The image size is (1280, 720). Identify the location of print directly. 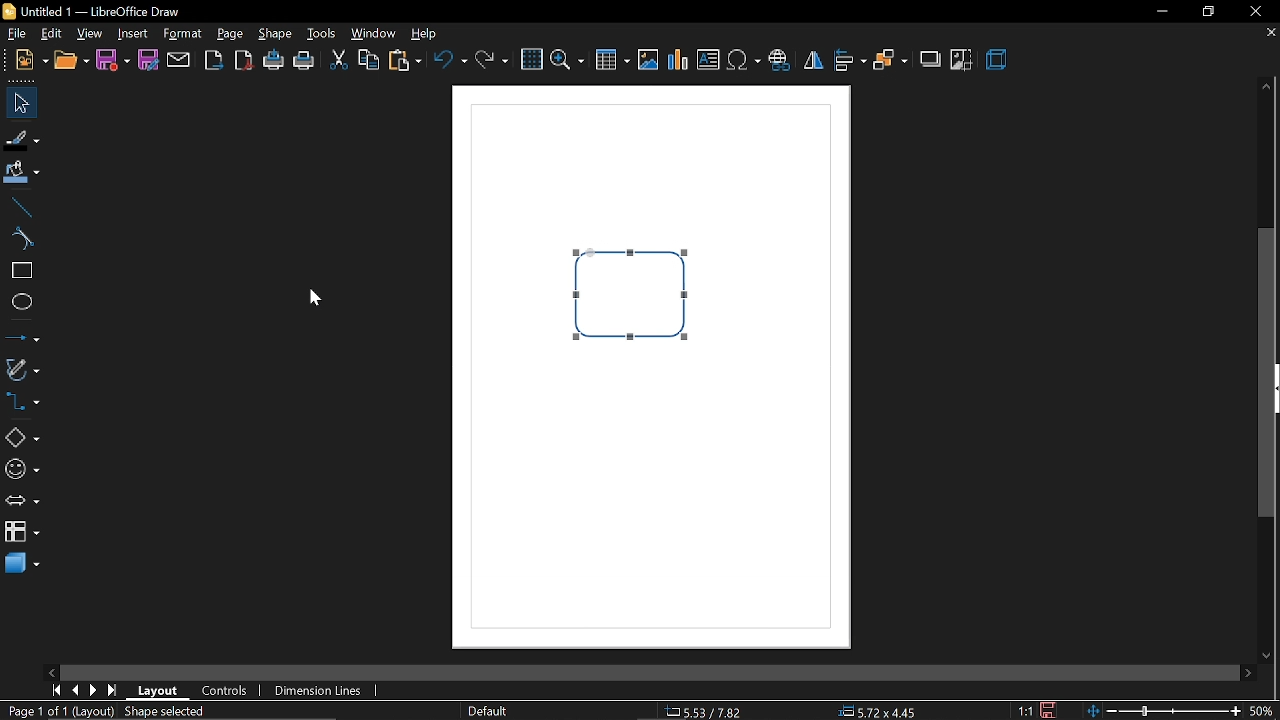
(274, 62).